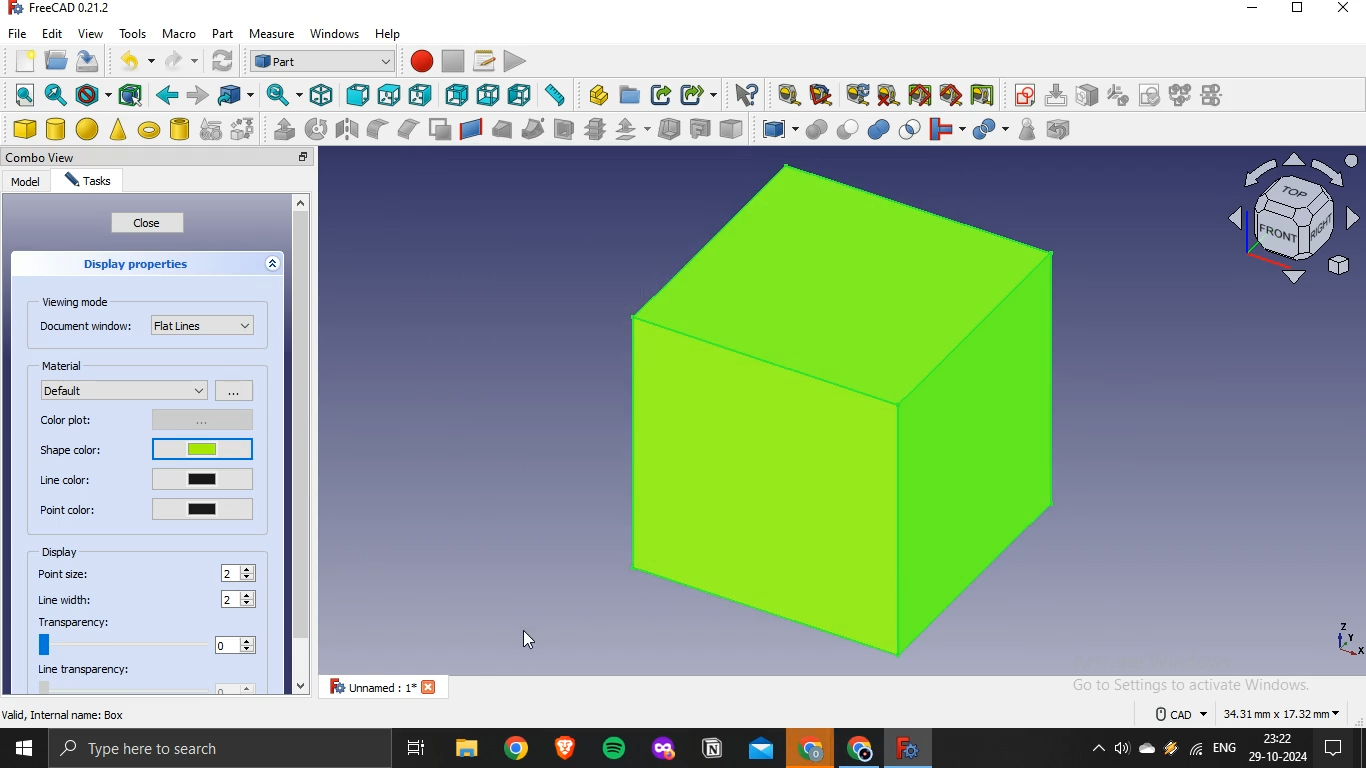  Describe the element at coordinates (150, 679) in the screenshot. I see `line transparency` at that location.